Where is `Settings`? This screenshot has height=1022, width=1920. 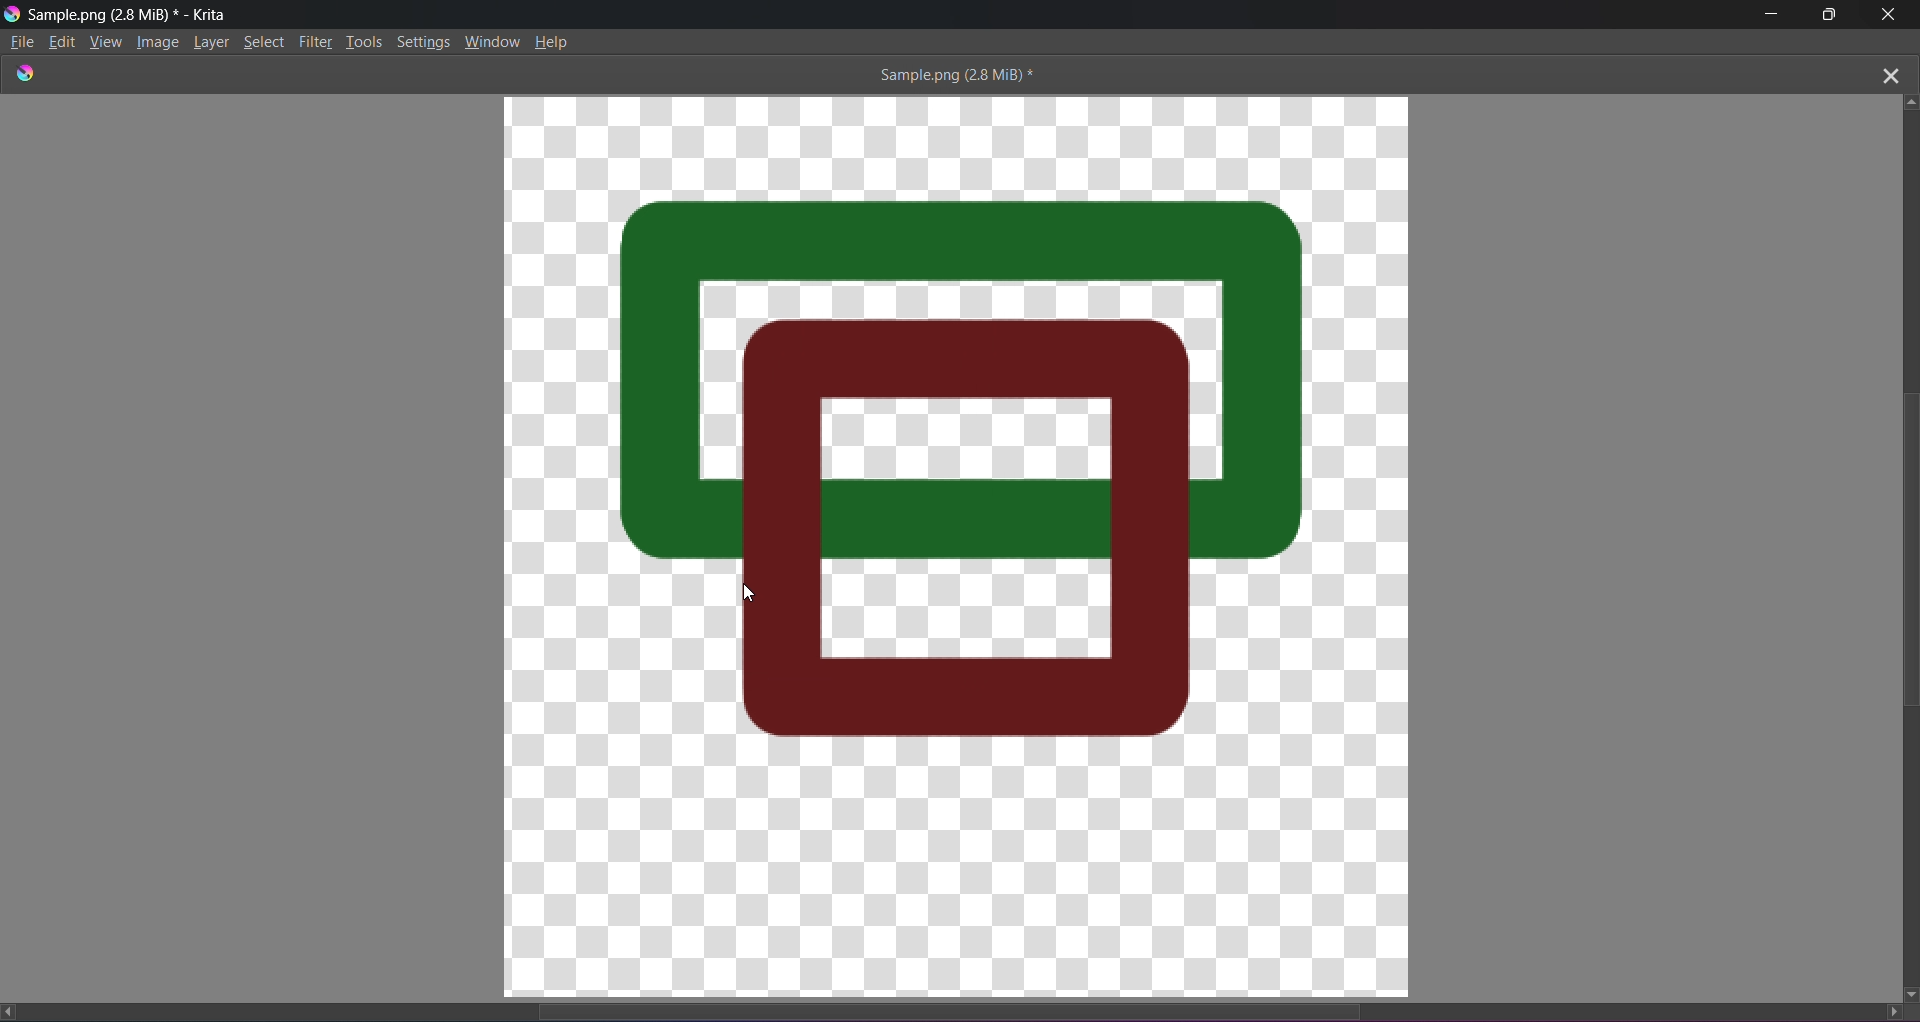 Settings is located at coordinates (424, 40).